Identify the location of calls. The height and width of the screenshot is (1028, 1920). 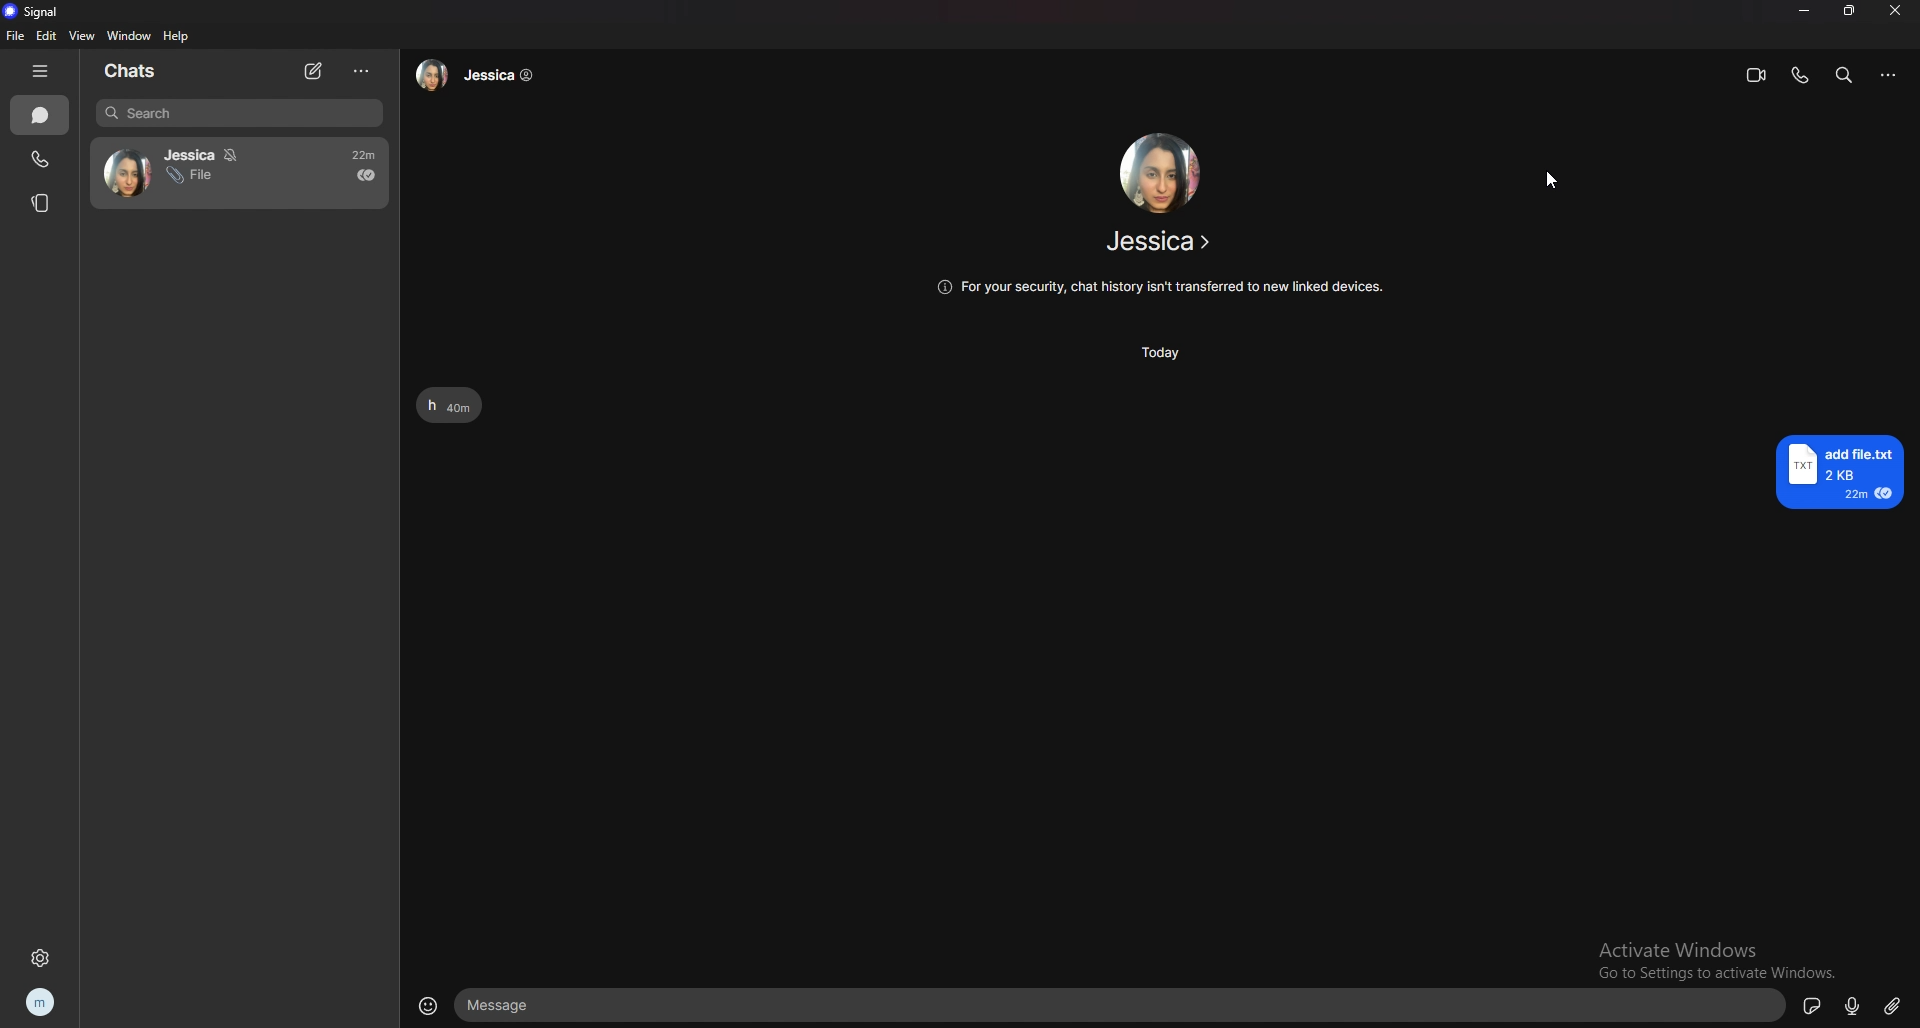
(43, 160).